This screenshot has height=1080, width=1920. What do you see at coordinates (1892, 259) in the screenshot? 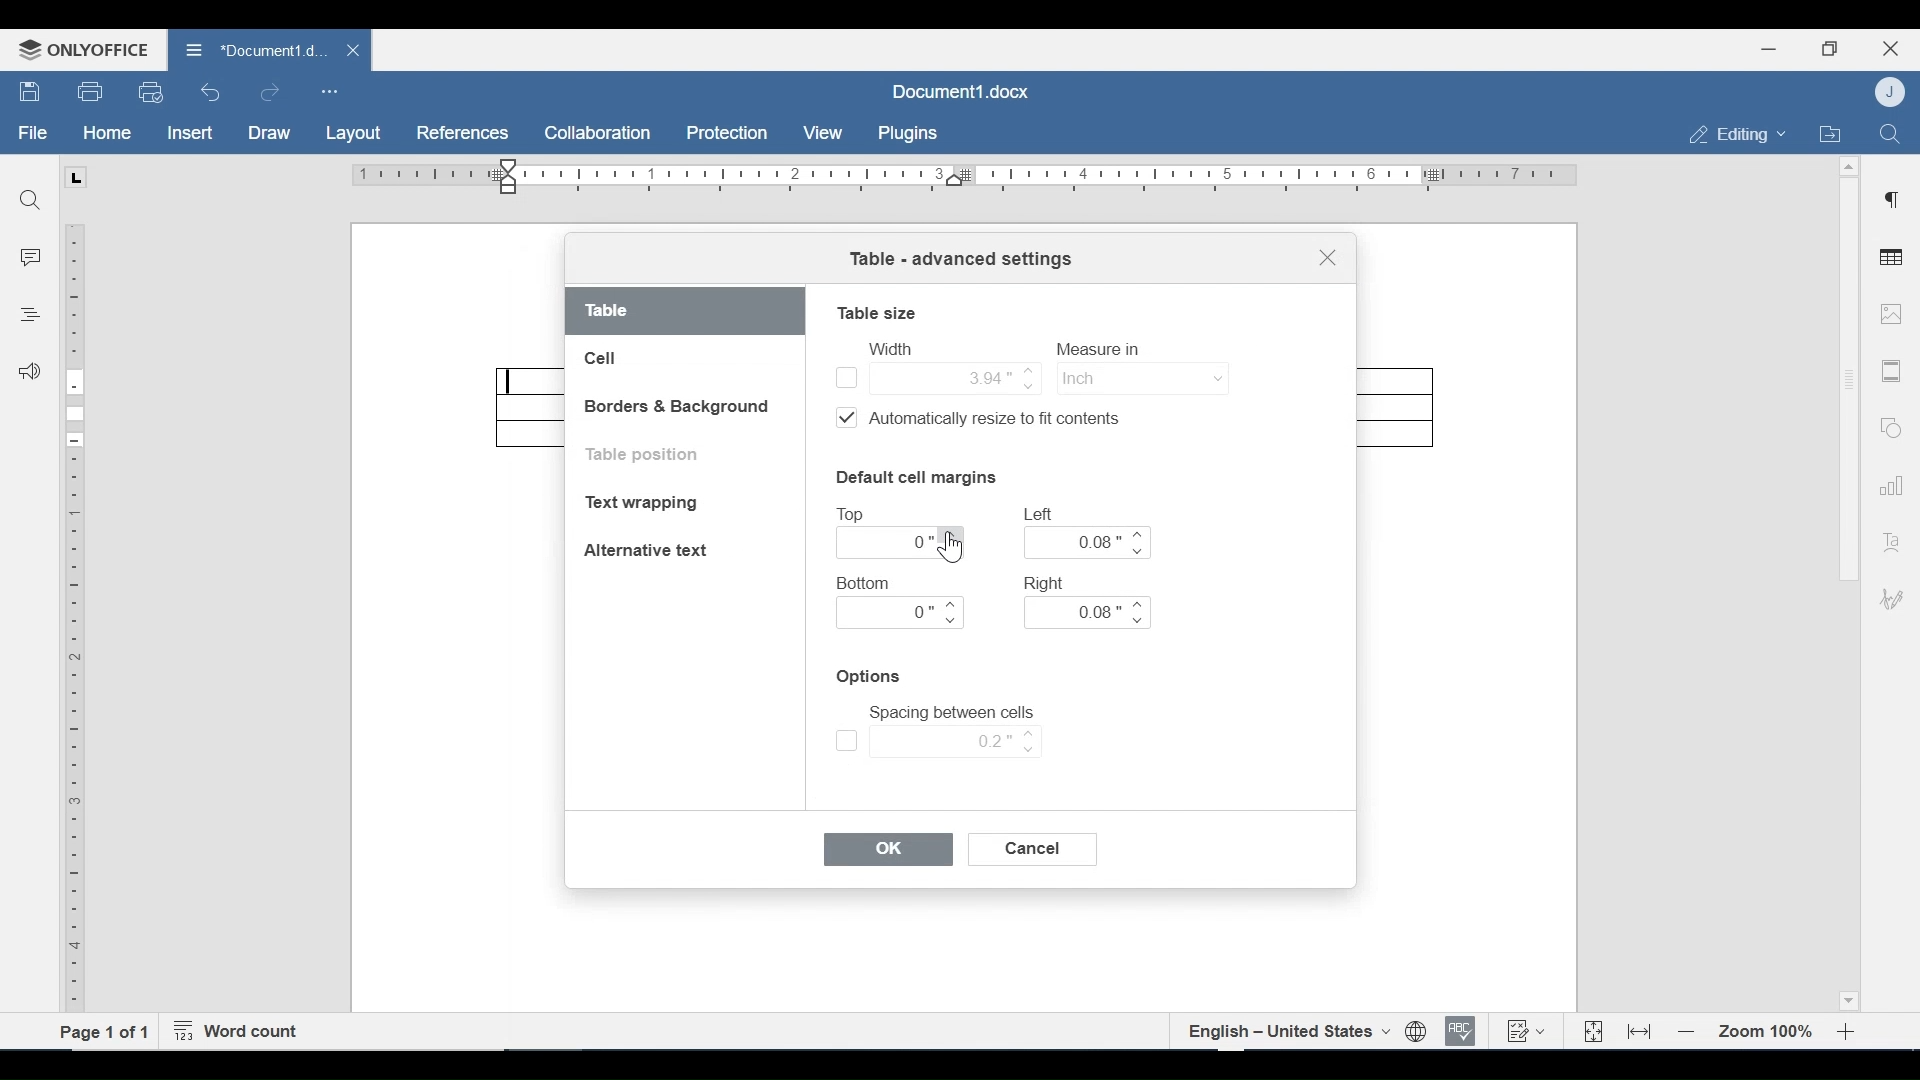
I see `Table Settings` at bounding box center [1892, 259].